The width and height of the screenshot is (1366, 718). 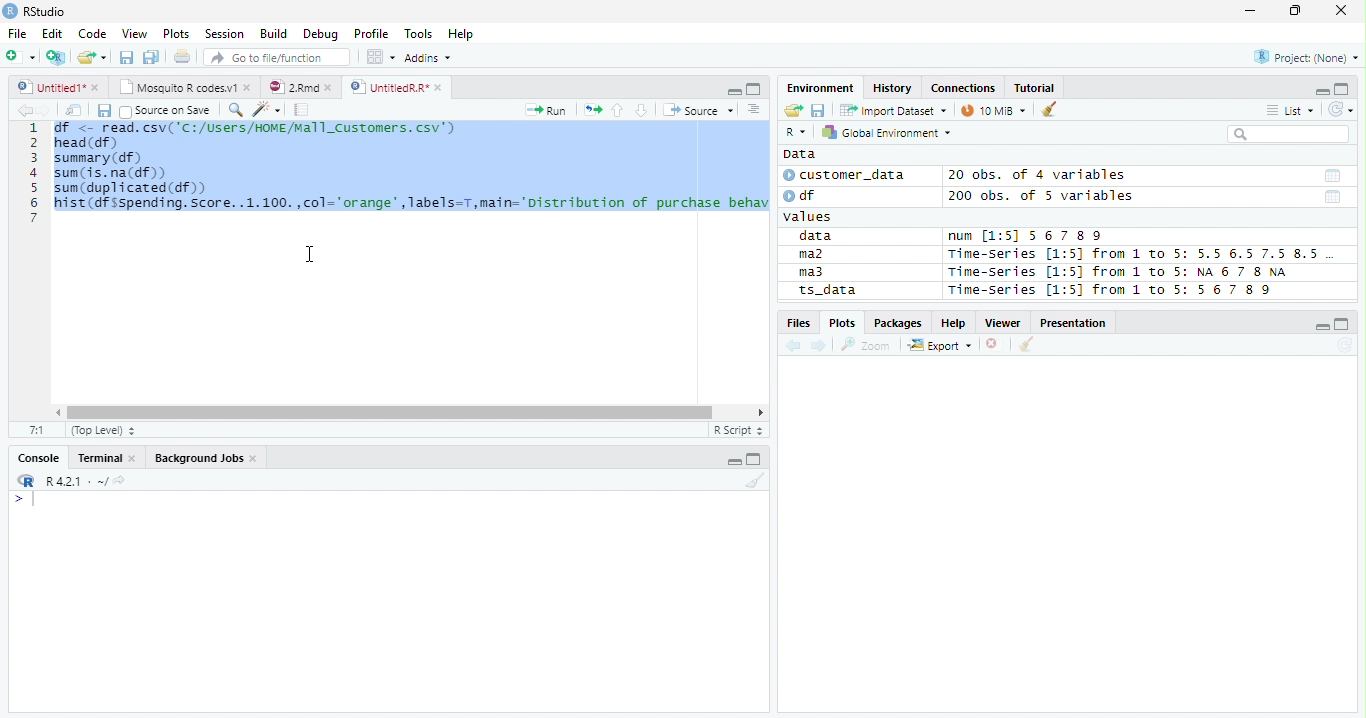 What do you see at coordinates (1331, 176) in the screenshot?
I see `Date` at bounding box center [1331, 176].